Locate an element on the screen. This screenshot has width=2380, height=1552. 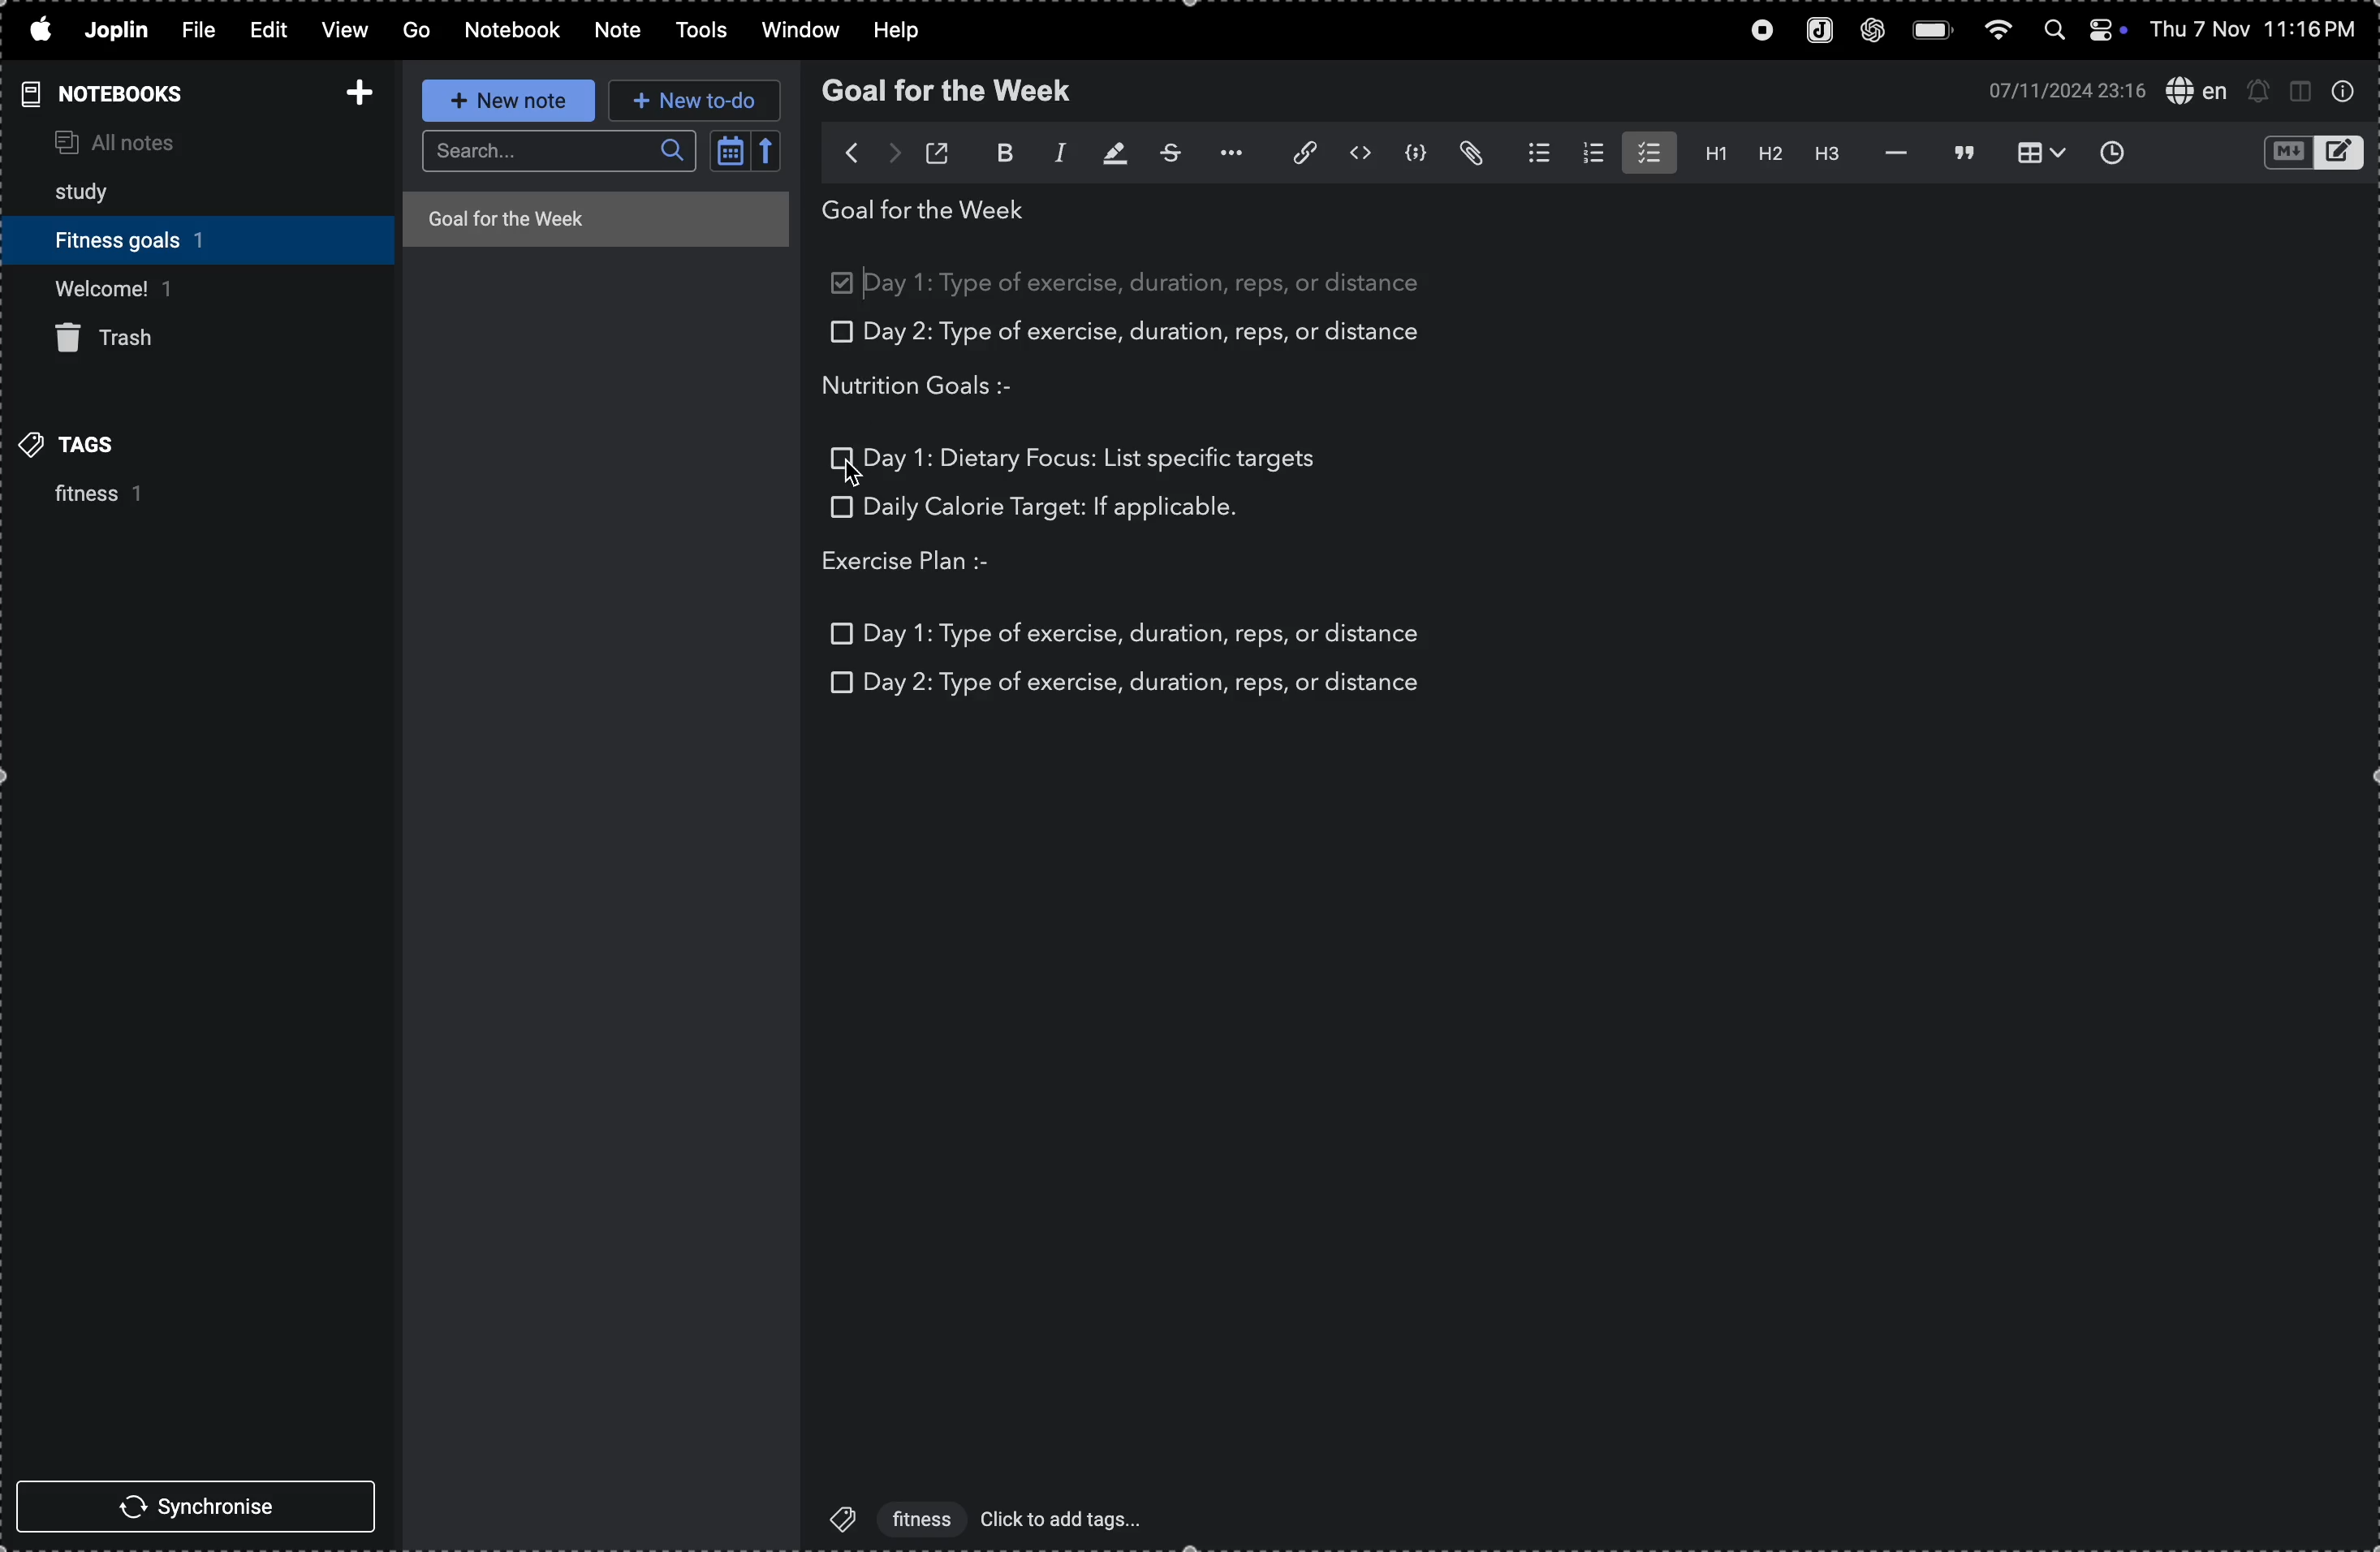
fitness goals 1 is located at coordinates (146, 236).